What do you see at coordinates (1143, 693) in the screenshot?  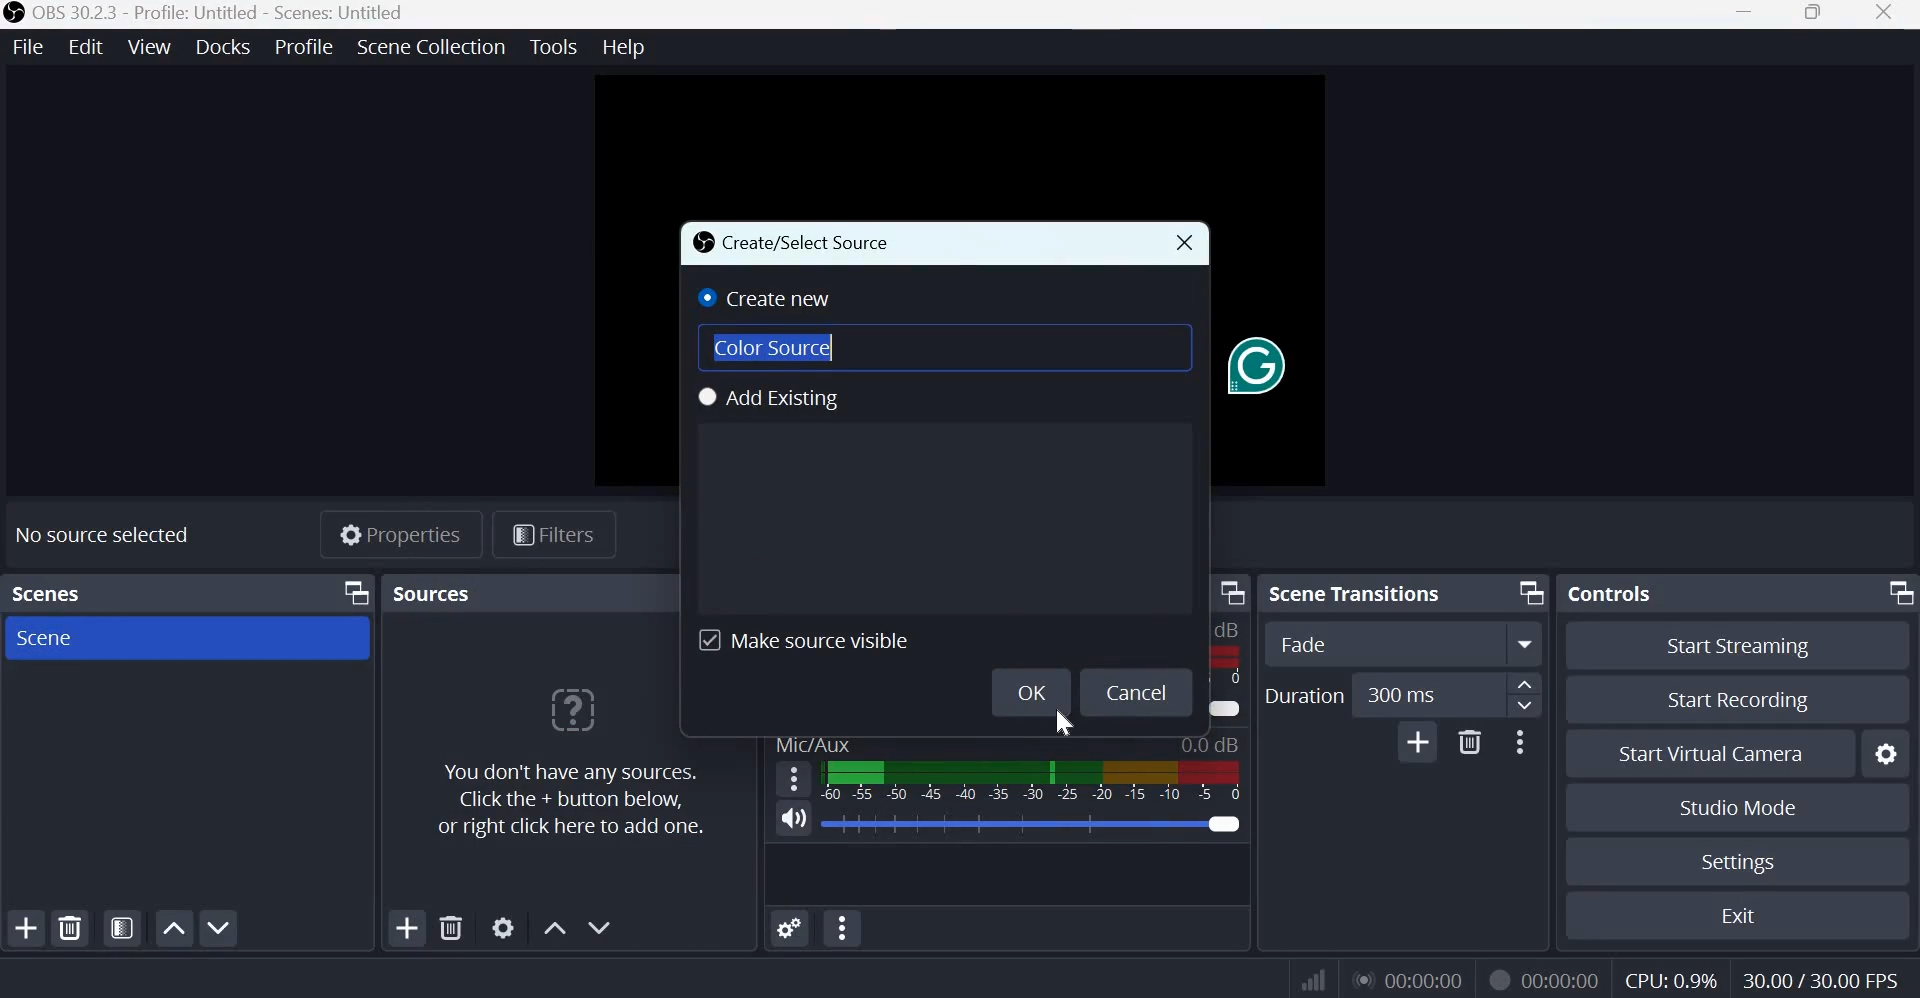 I see `Cancel` at bounding box center [1143, 693].